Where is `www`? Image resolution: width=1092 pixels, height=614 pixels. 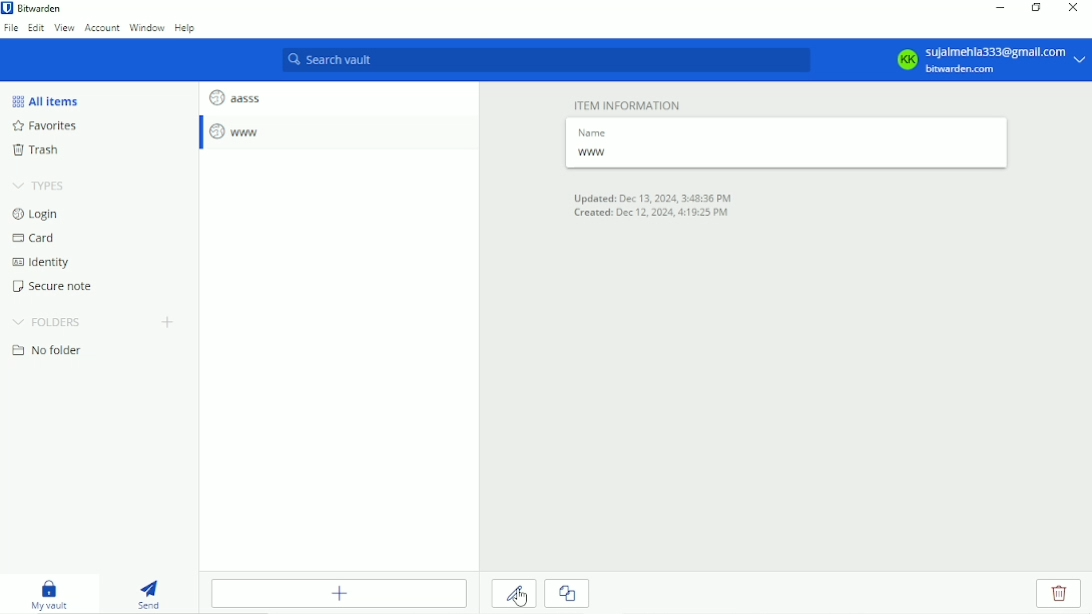
www is located at coordinates (237, 132).